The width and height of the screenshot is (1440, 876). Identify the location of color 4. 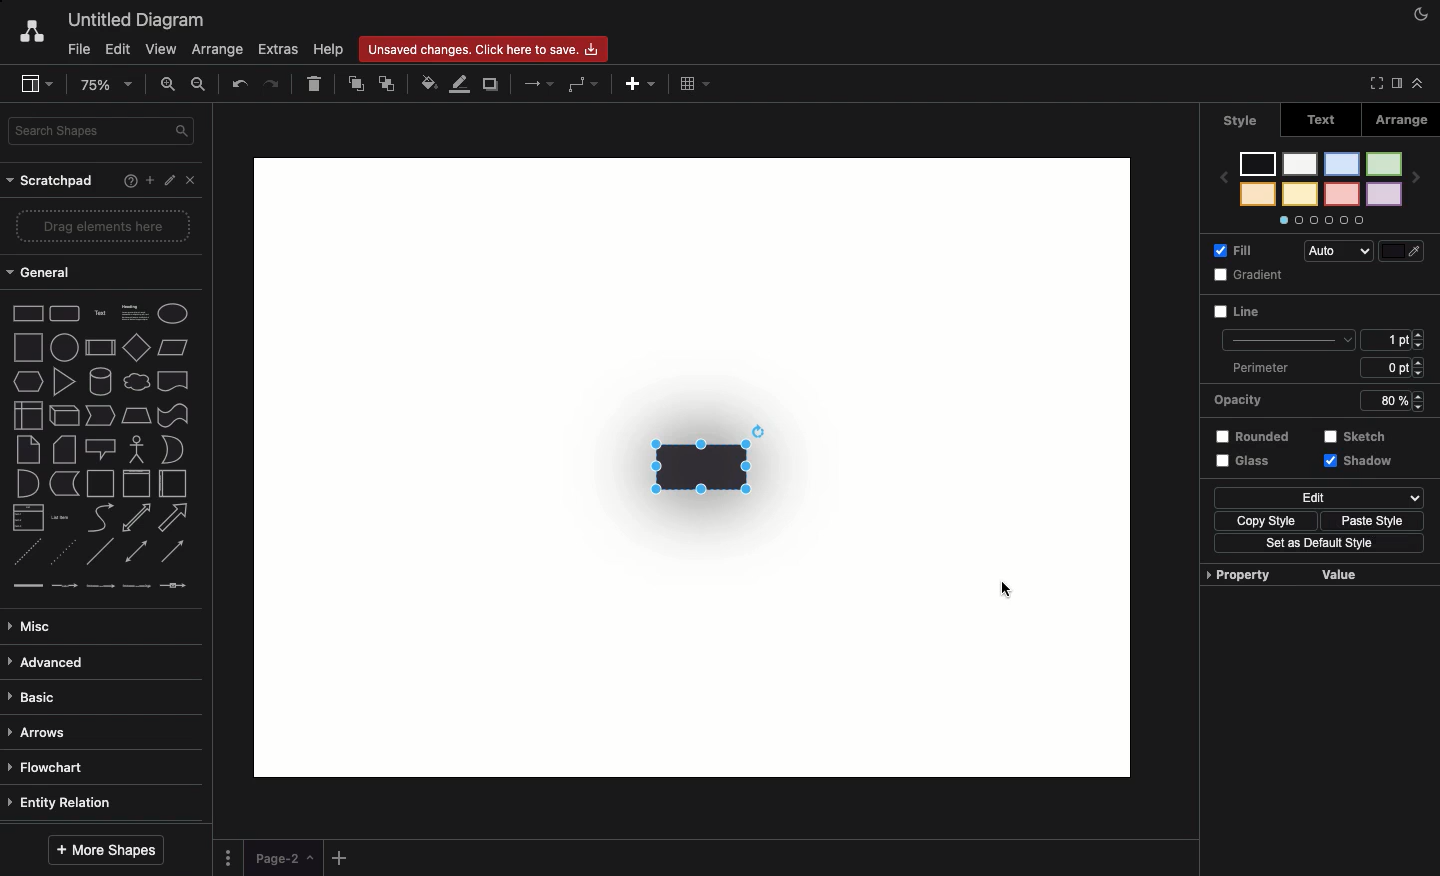
(1341, 195).